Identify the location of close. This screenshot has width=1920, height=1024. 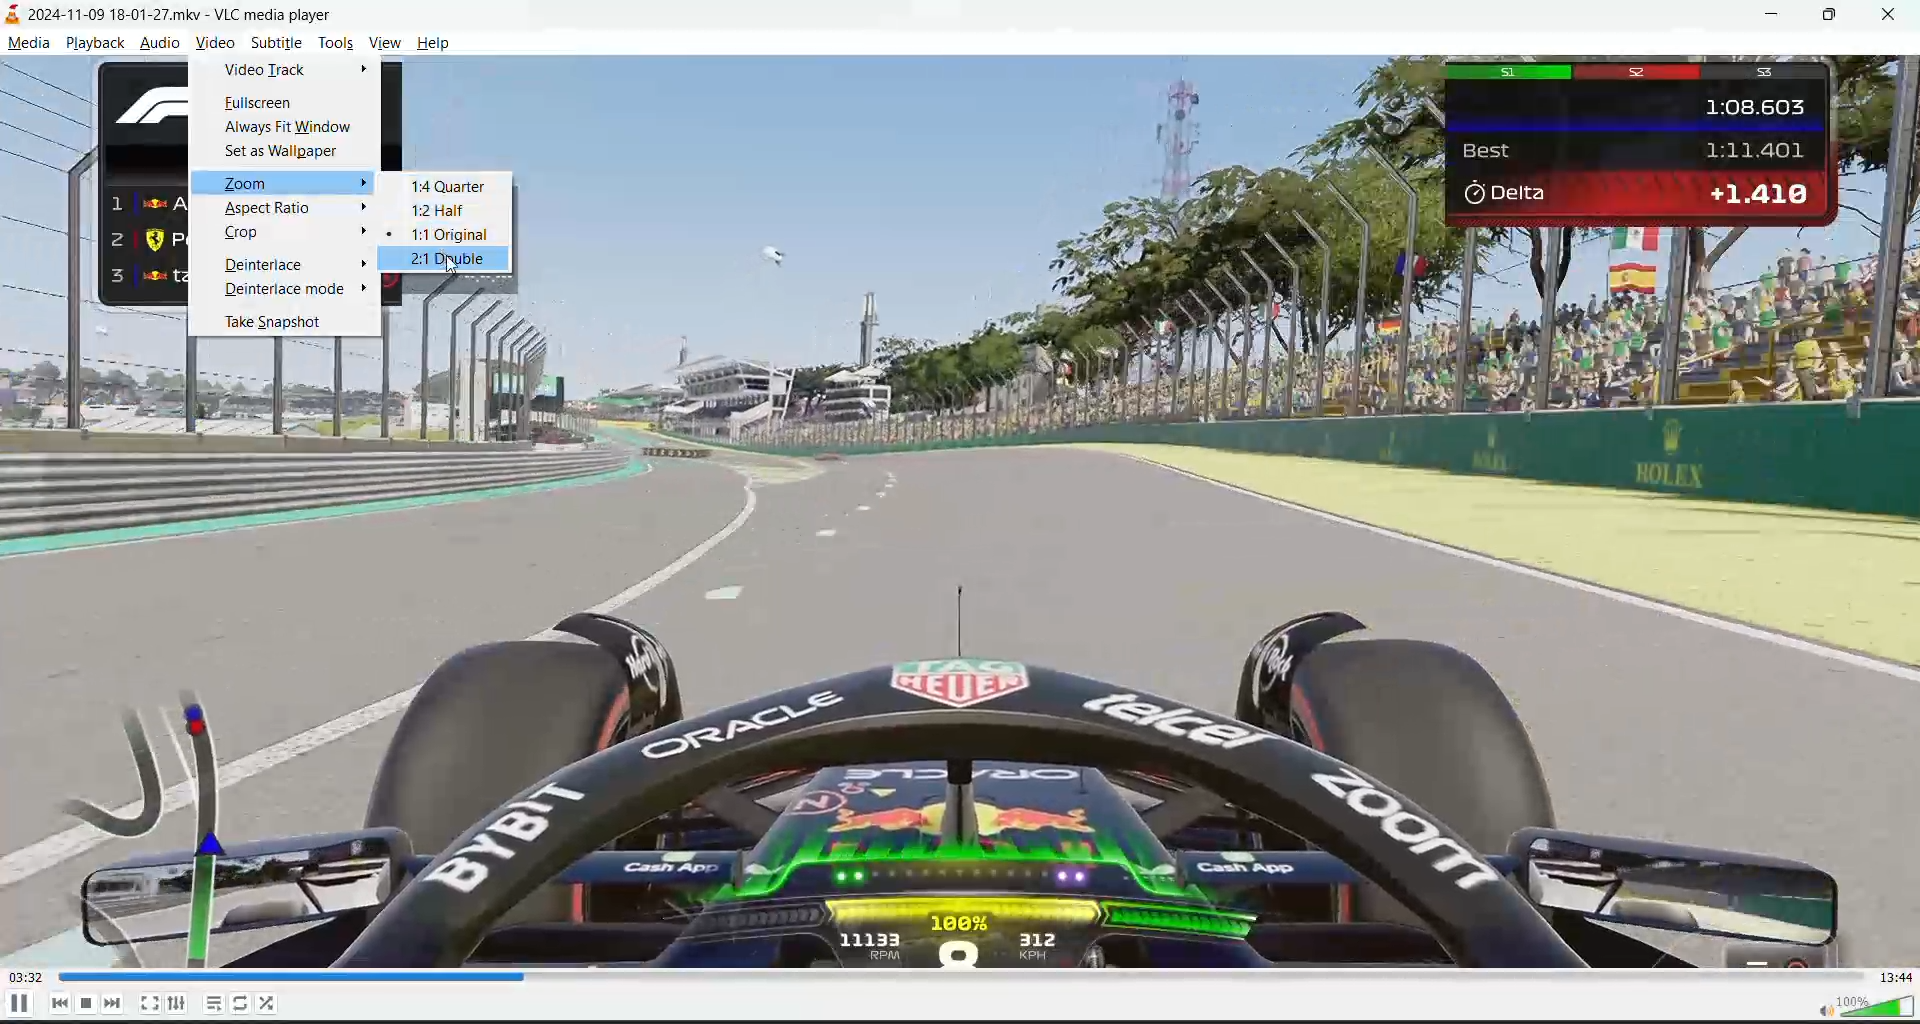
(1890, 16).